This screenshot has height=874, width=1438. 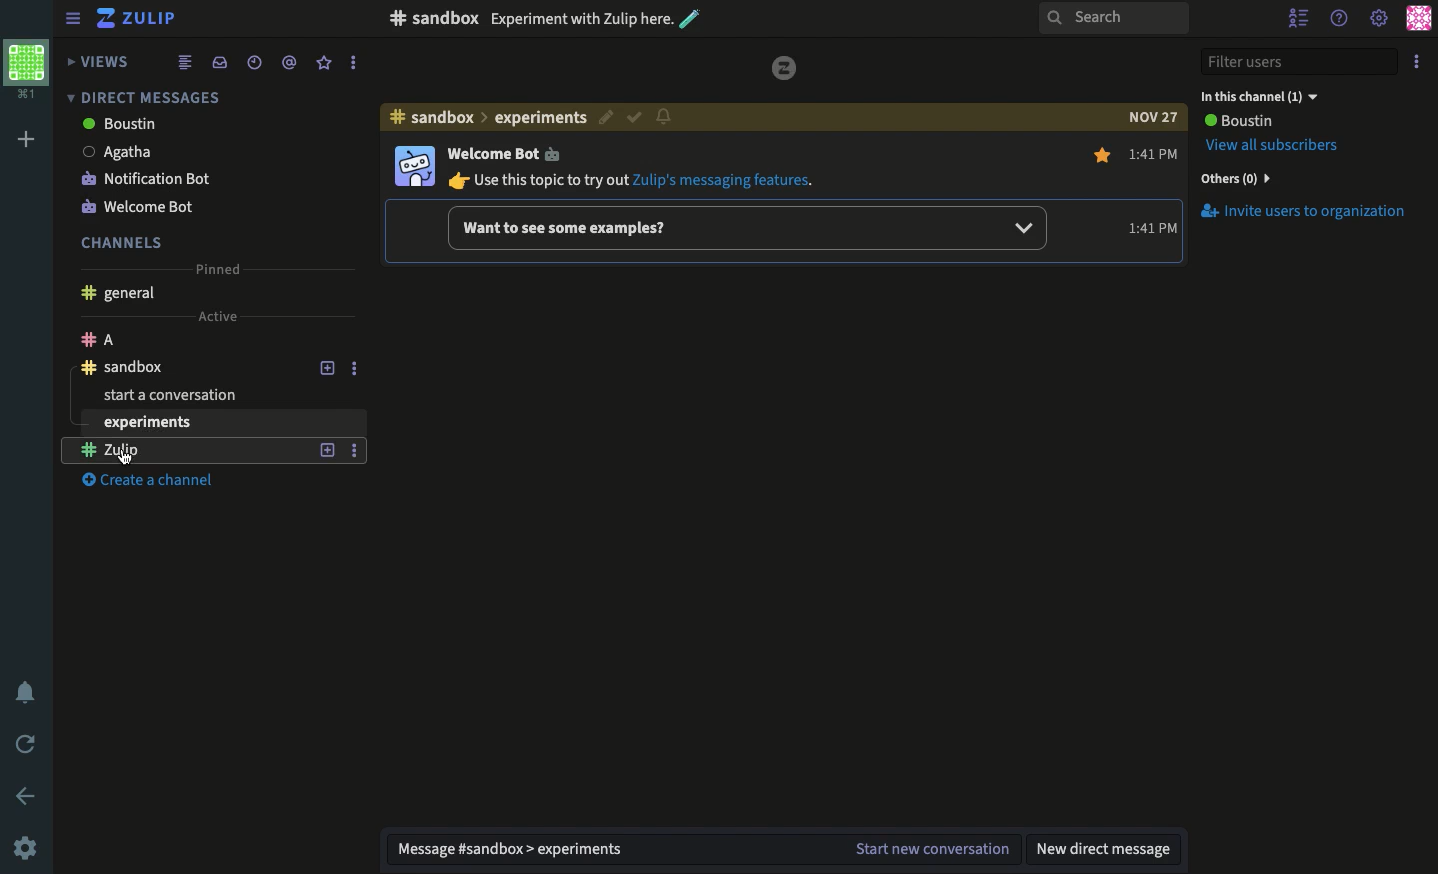 What do you see at coordinates (1237, 121) in the screenshot?
I see `User` at bounding box center [1237, 121].